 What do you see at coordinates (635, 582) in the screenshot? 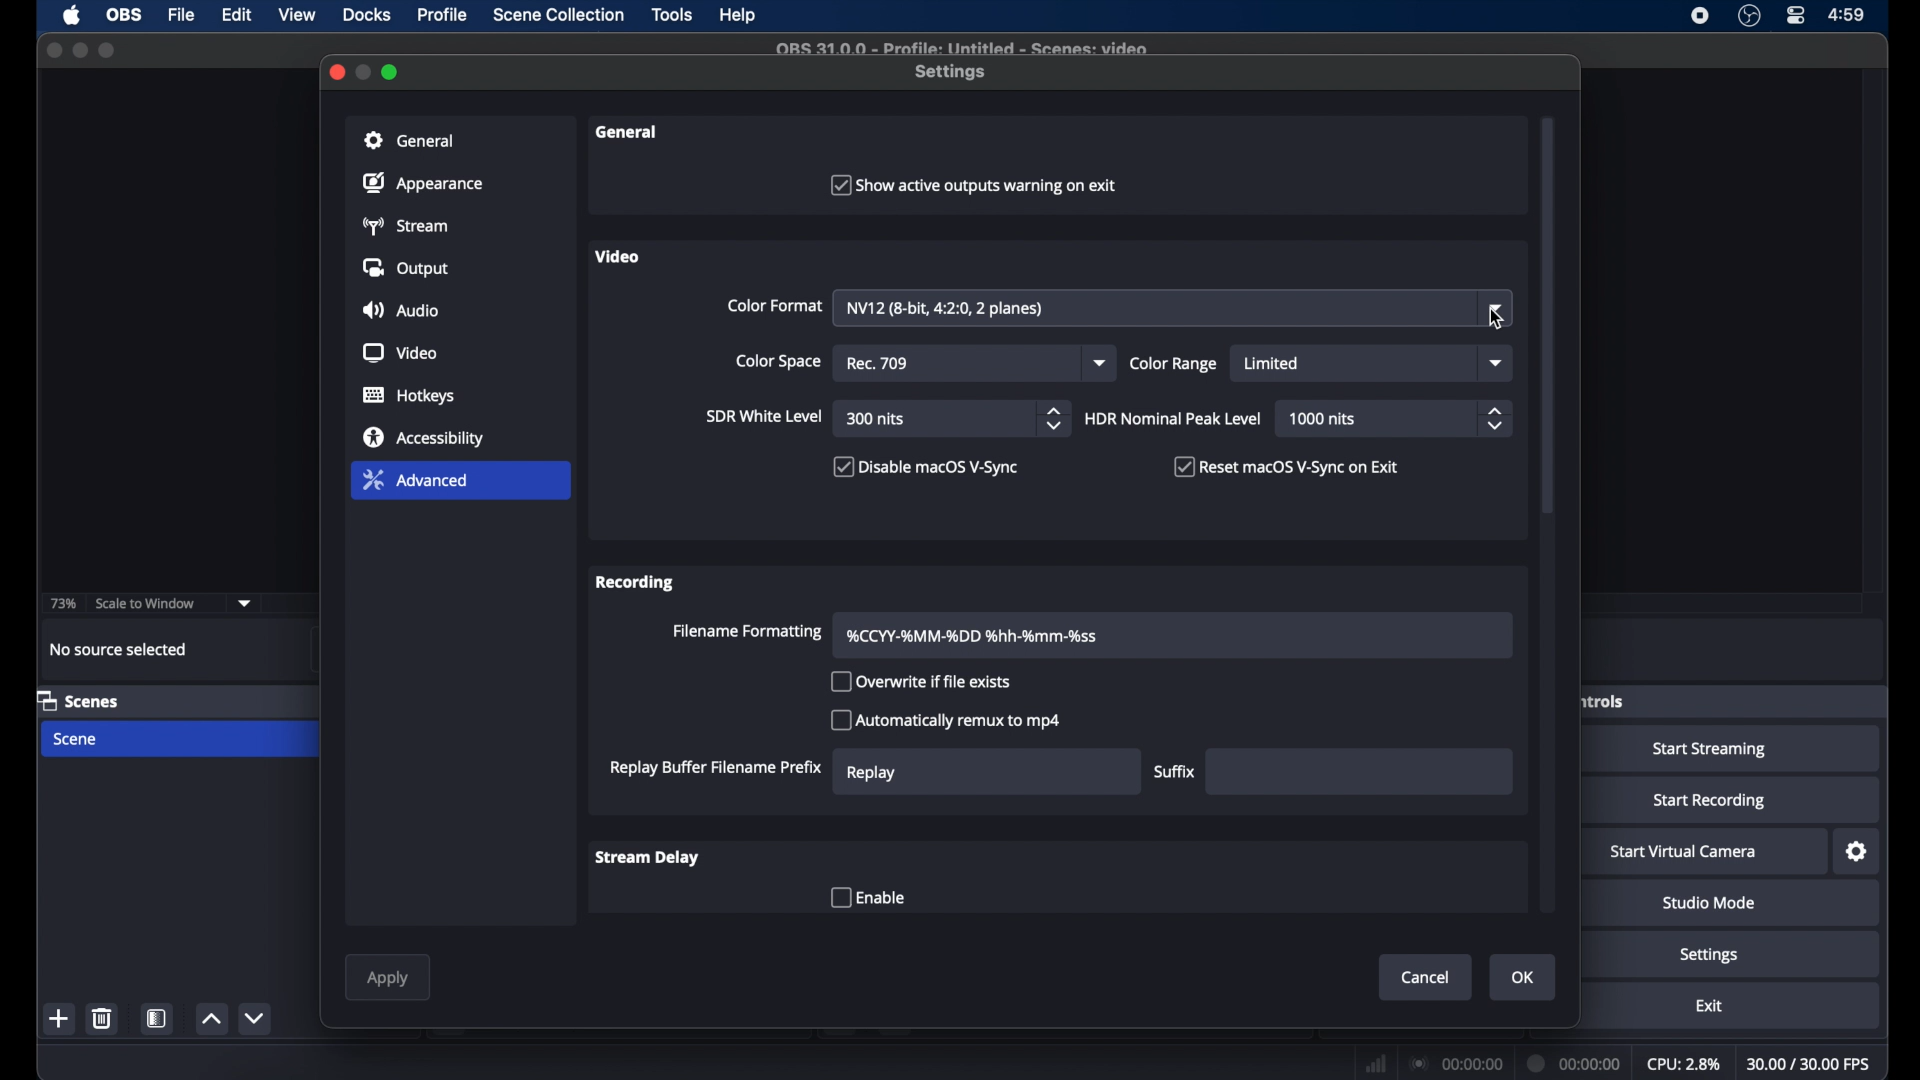
I see `recording` at bounding box center [635, 582].